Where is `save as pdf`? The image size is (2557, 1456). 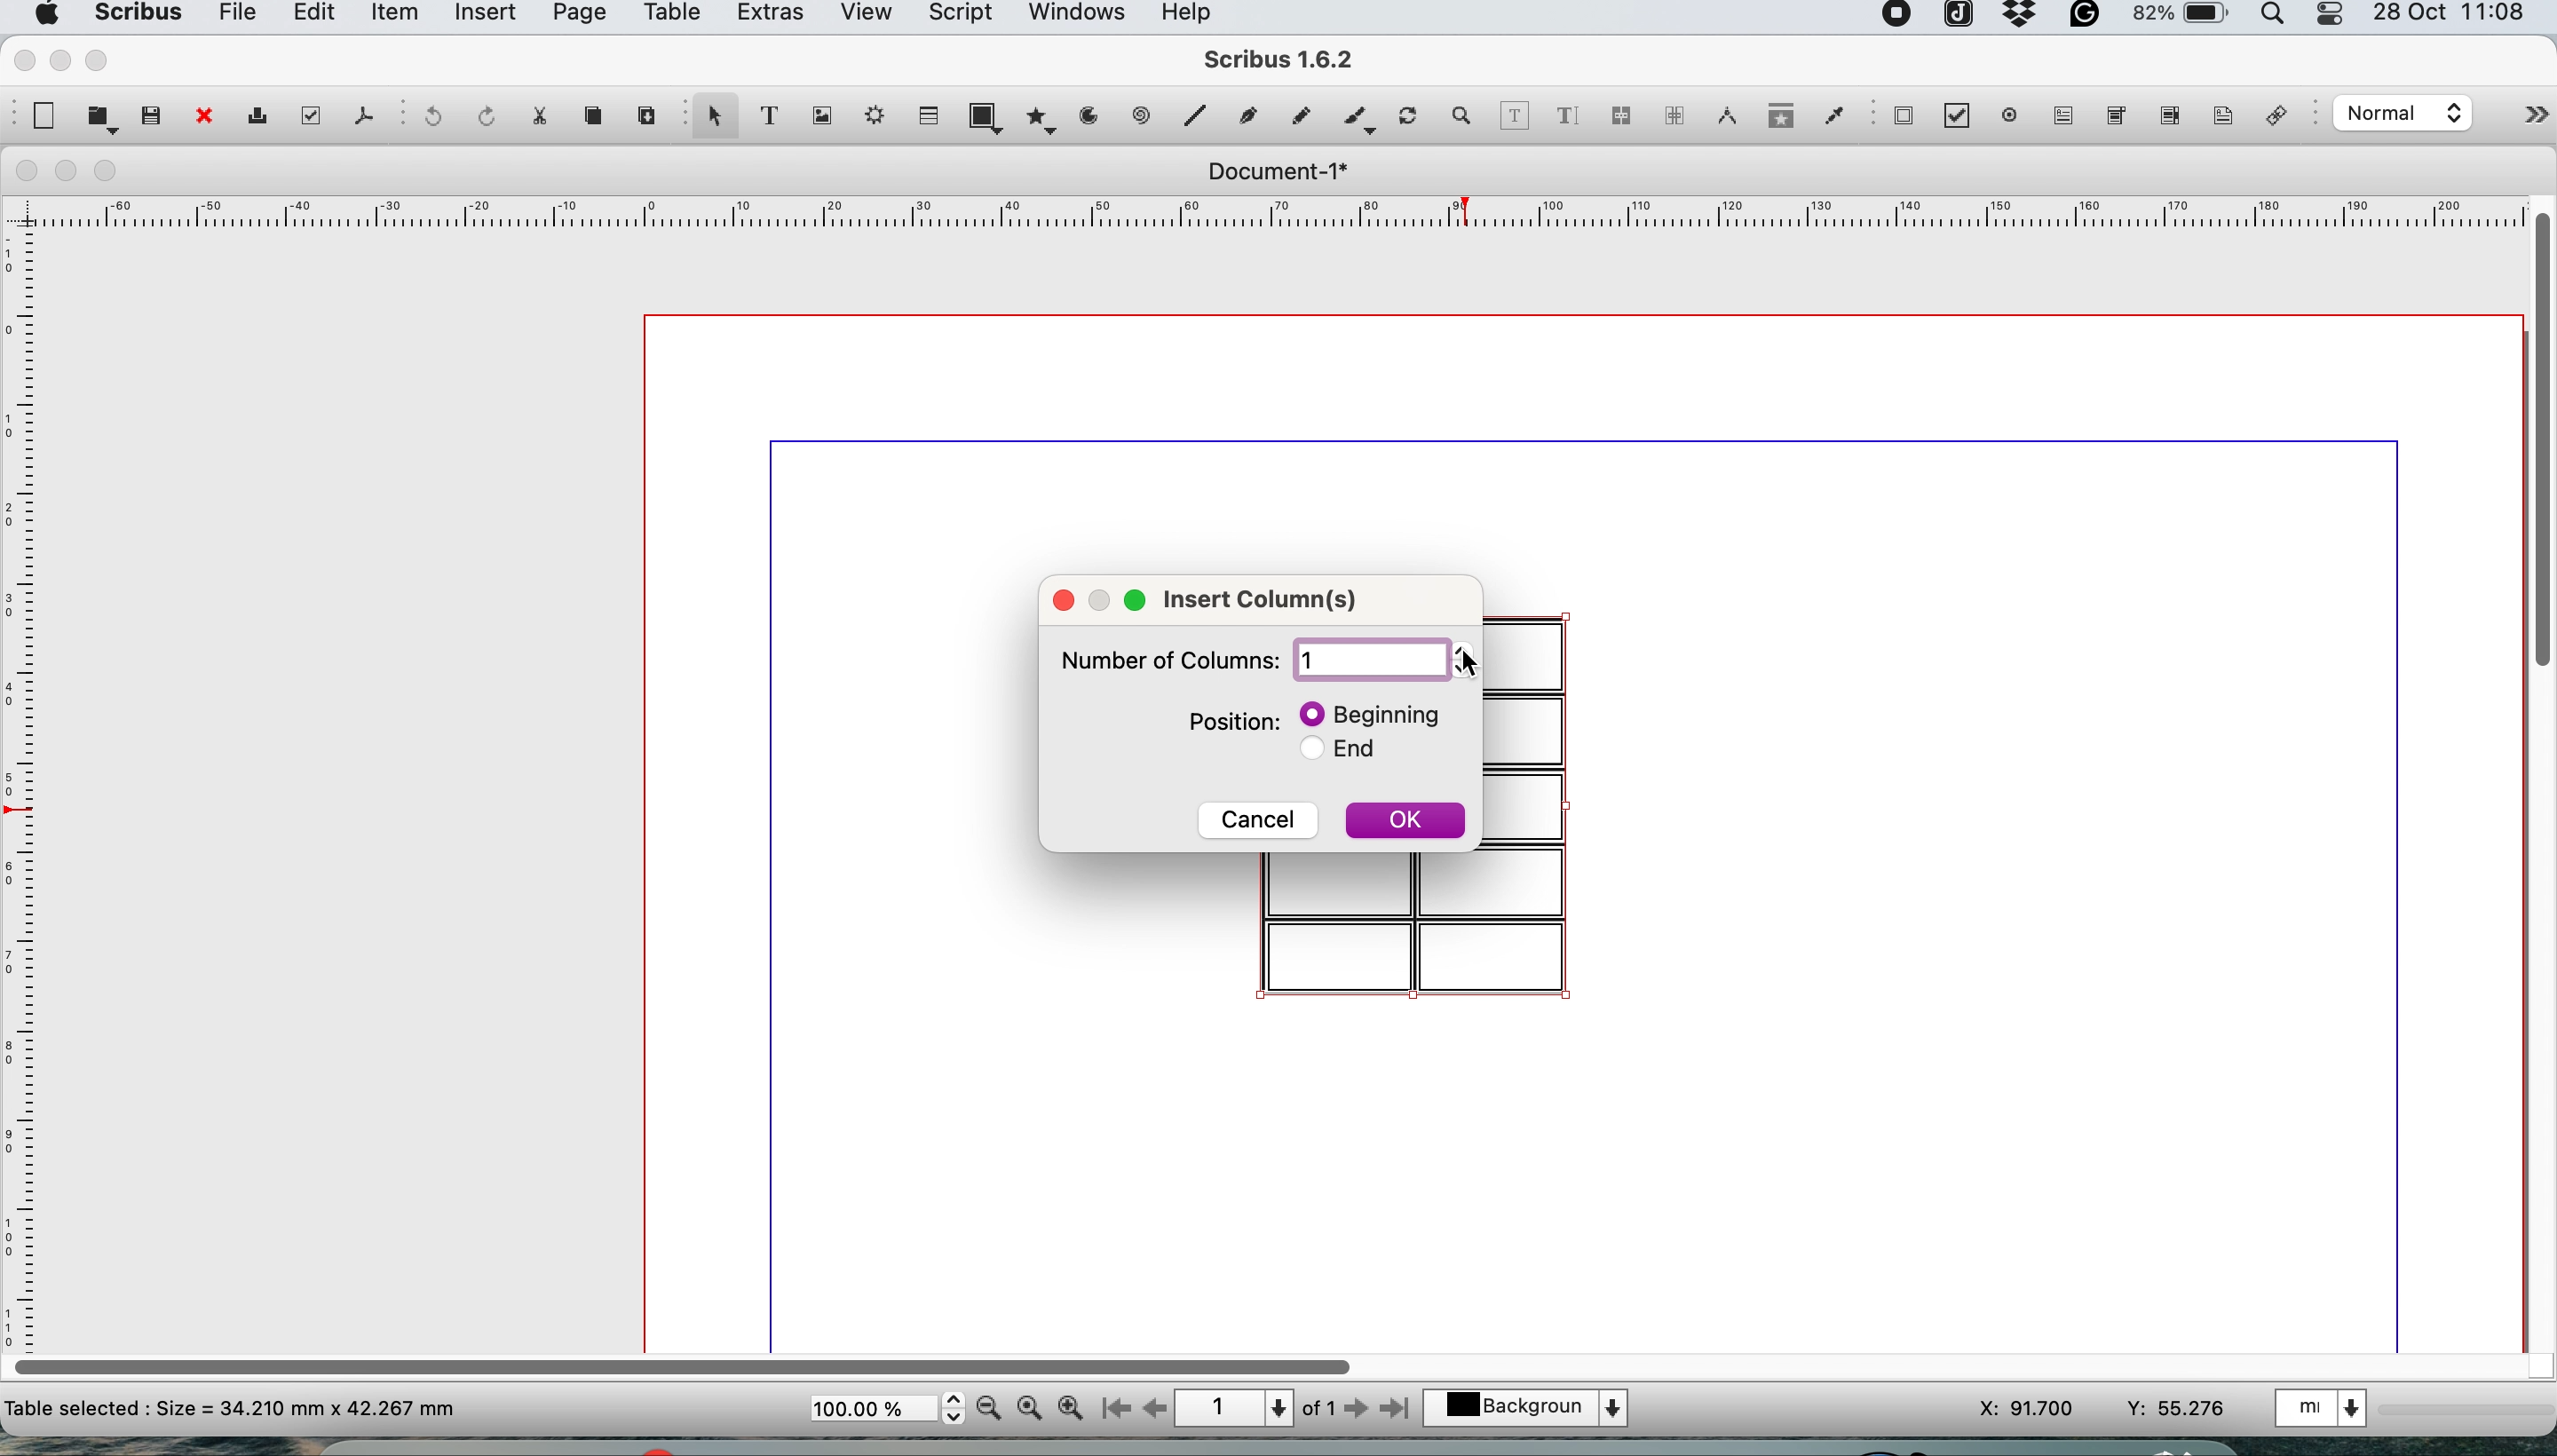
save as pdf is located at coordinates (362, 115).